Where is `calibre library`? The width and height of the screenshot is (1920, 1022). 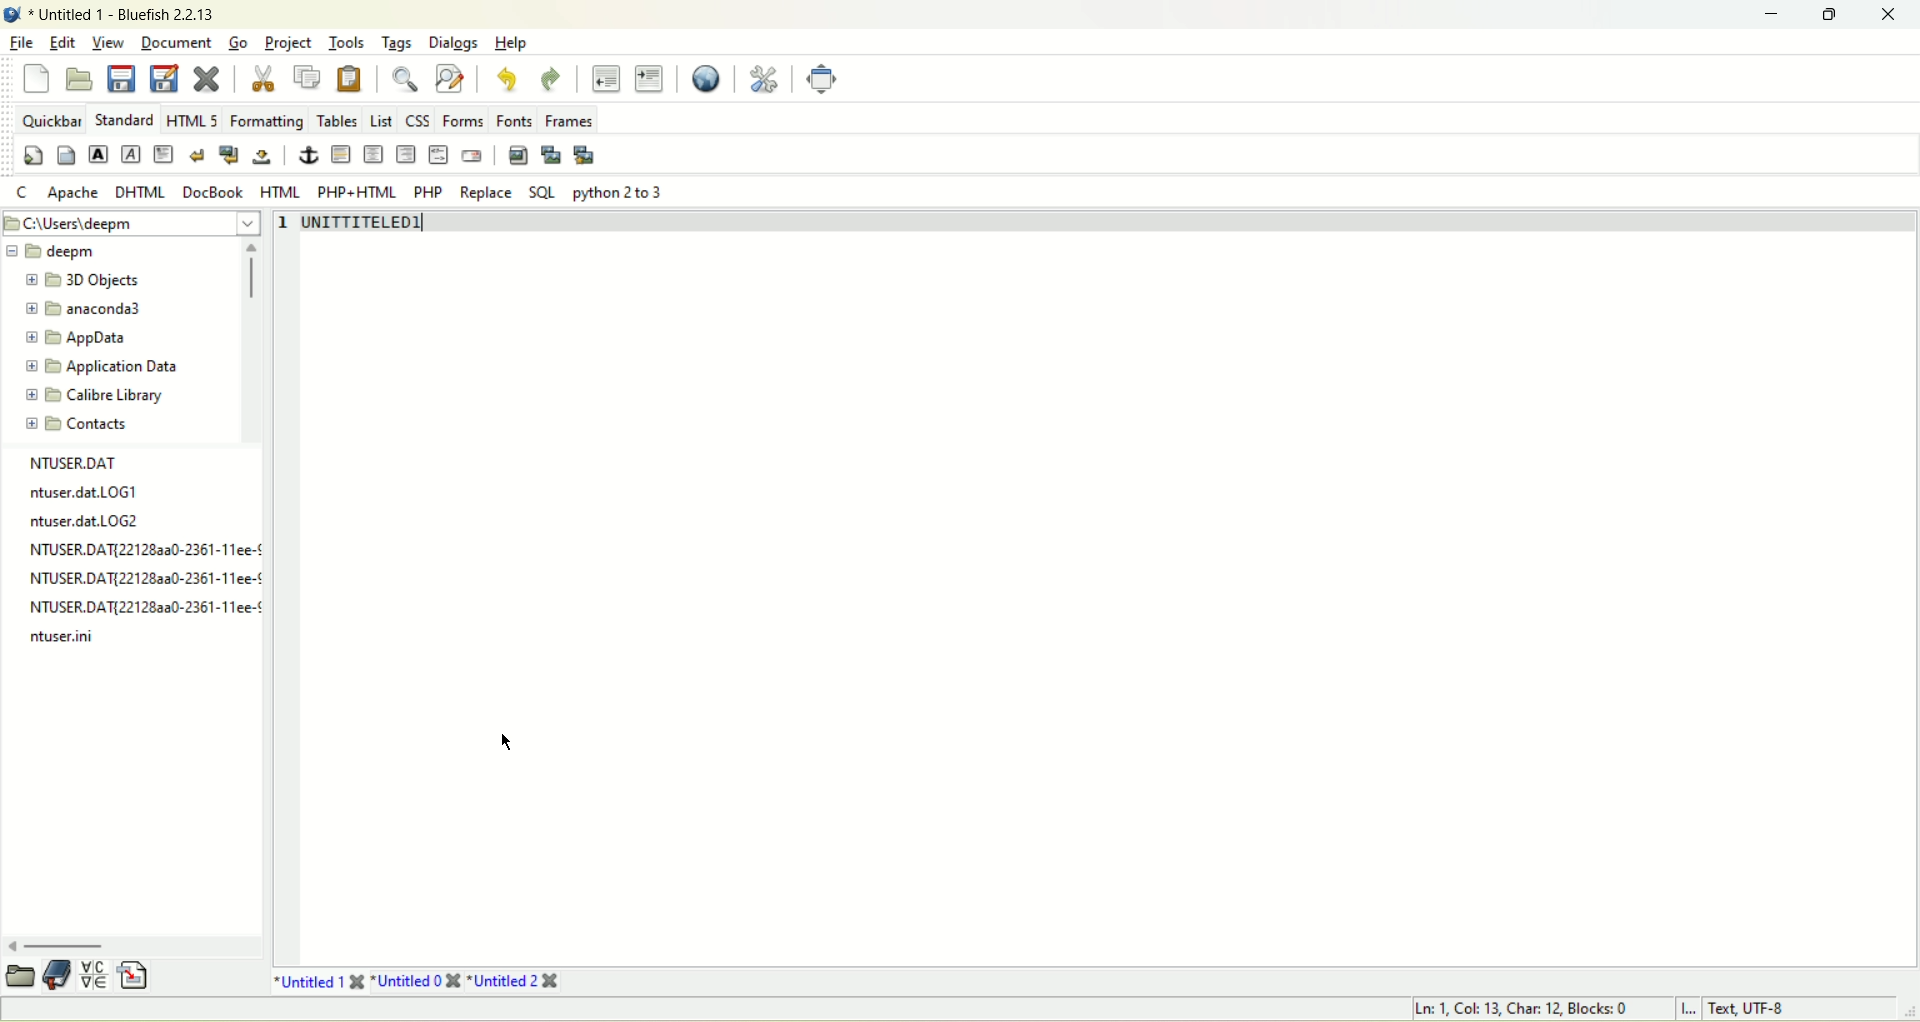
calibre library is located at coordinates (97, 393).